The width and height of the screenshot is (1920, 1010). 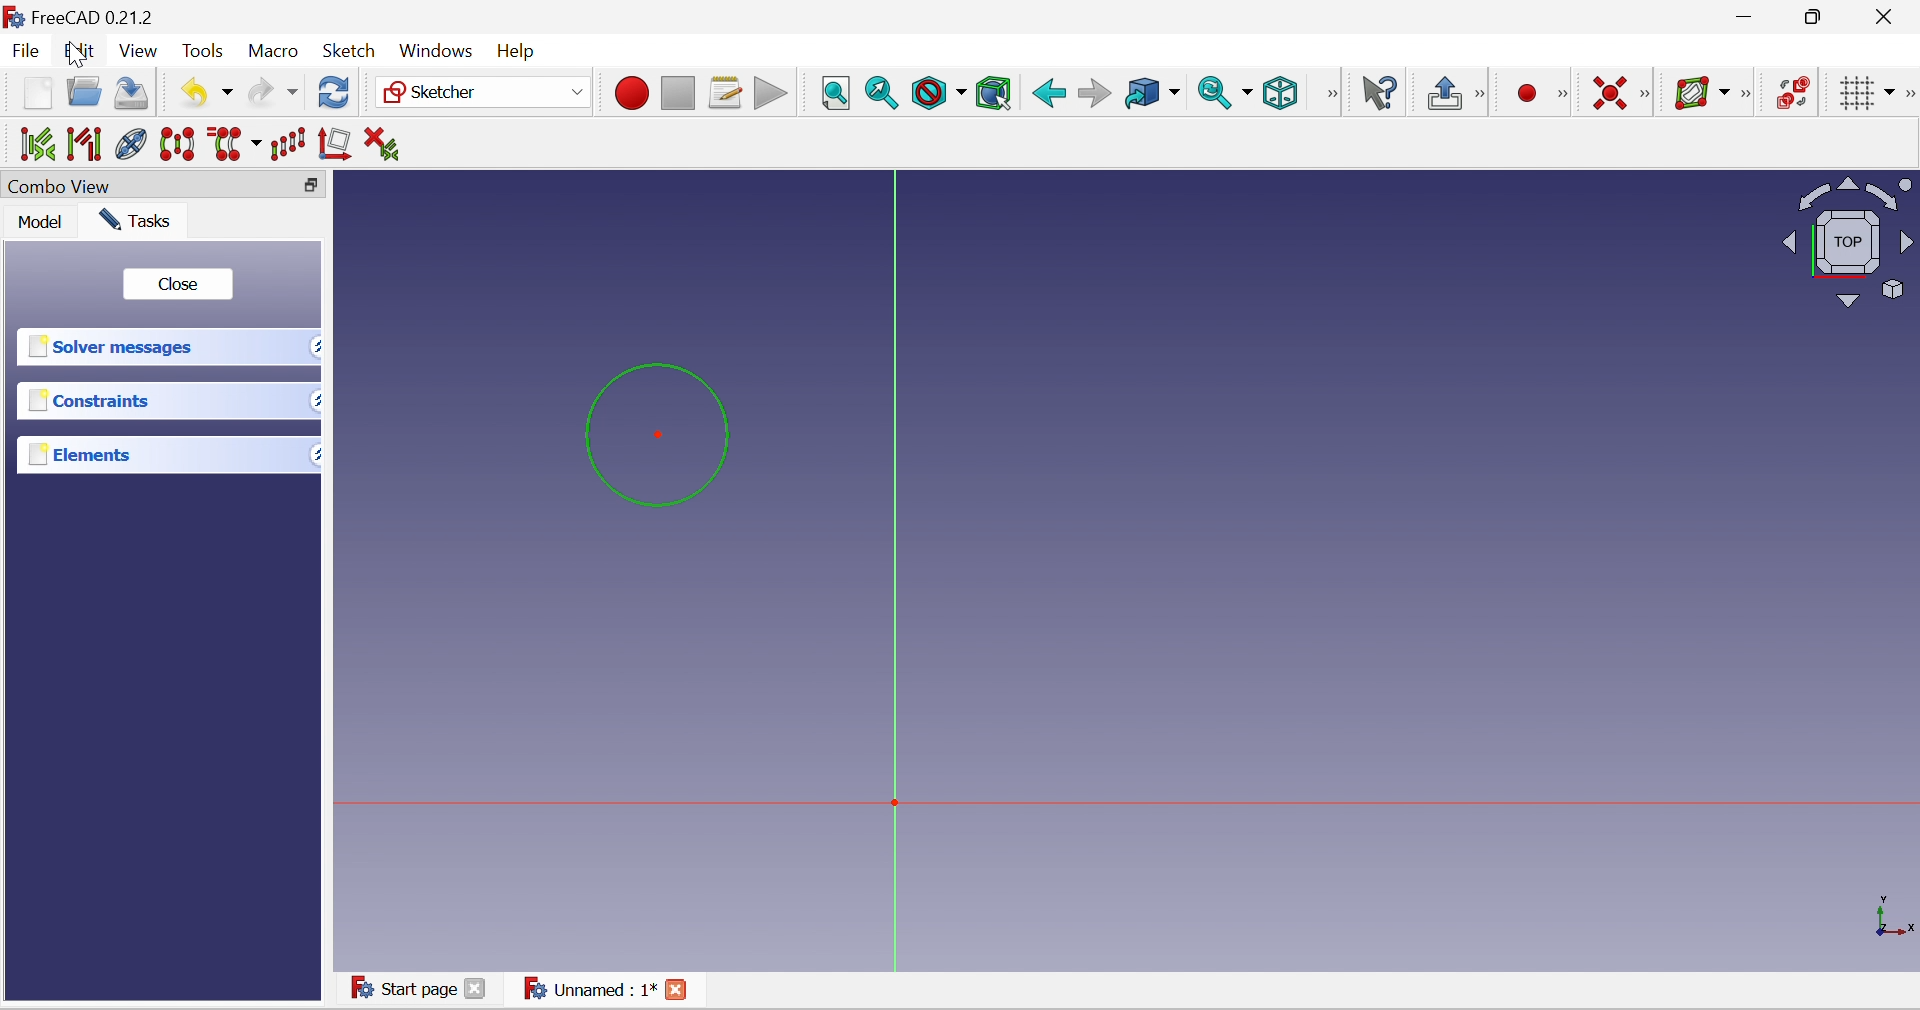 I want to click on Macro, so click(x=274, y=52).